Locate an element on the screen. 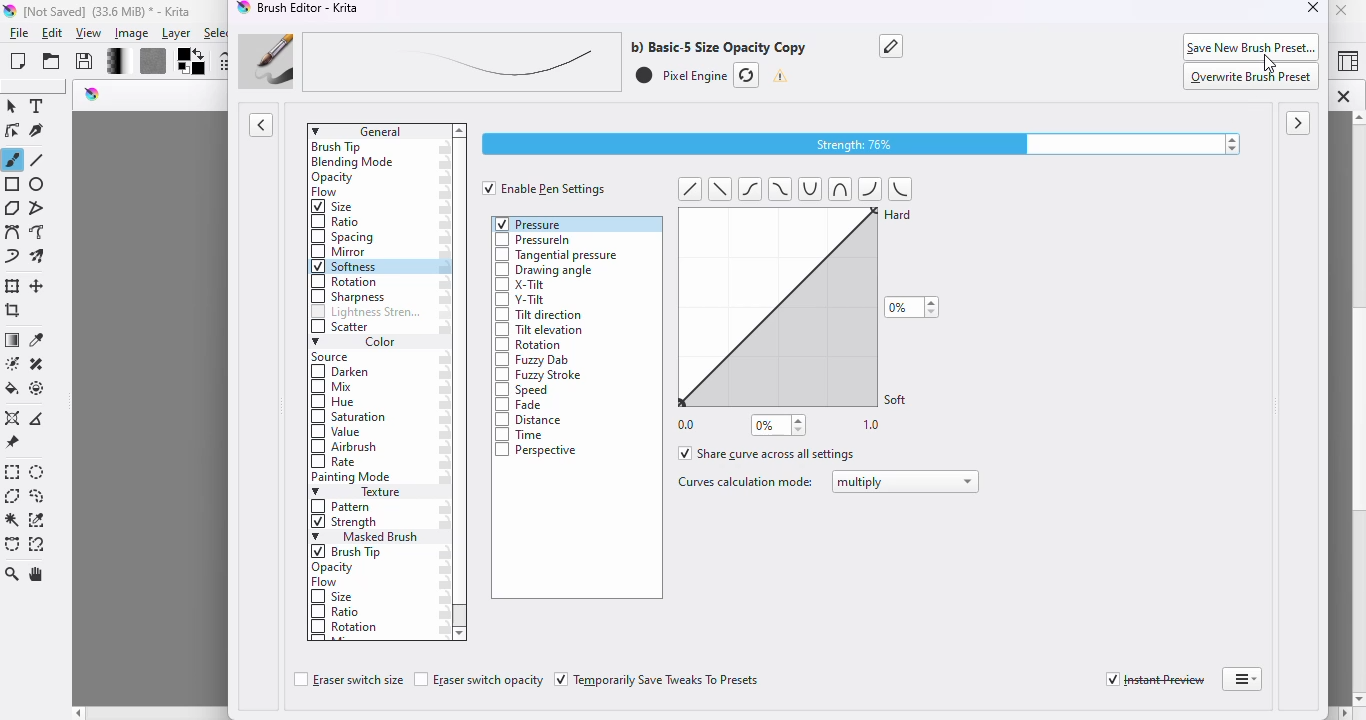 This screenshot has height=720, width=1366. edit shapes tool is located at coordinates (12, 131).